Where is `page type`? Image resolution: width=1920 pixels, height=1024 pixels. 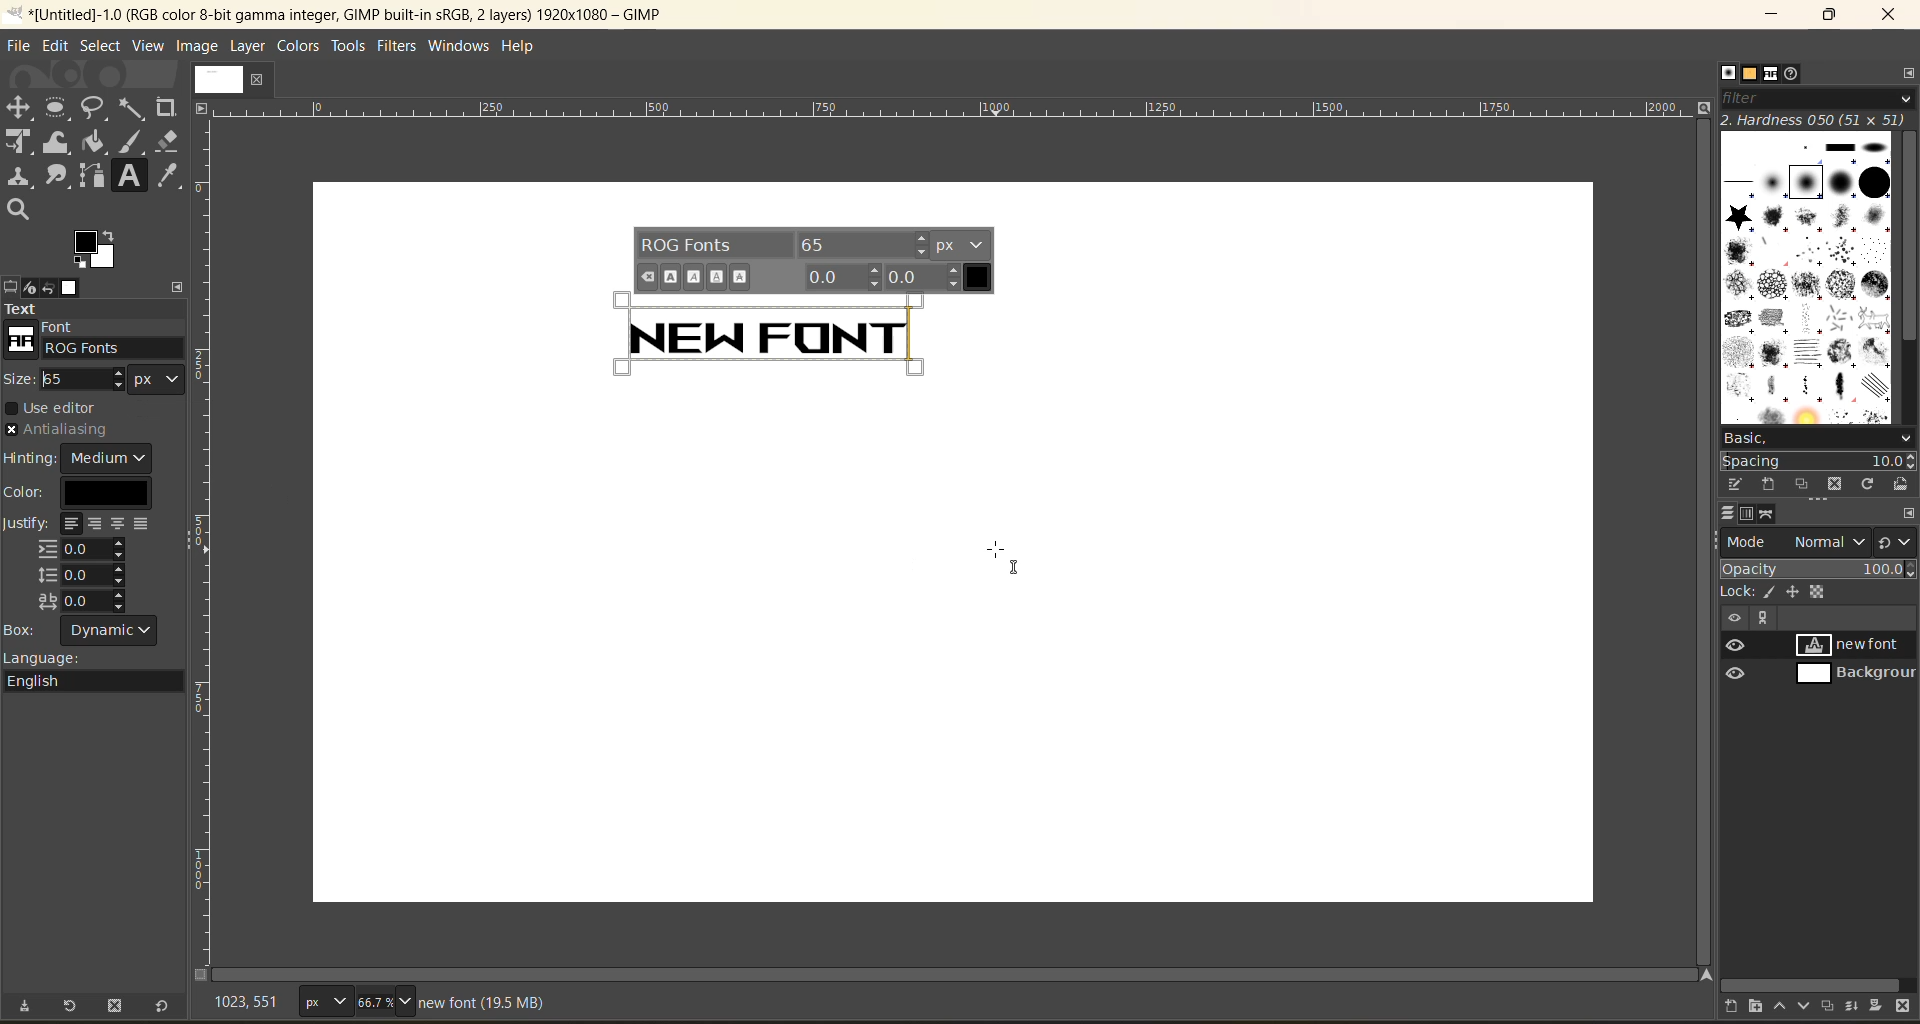
page type is located at coordinates (323, 998).